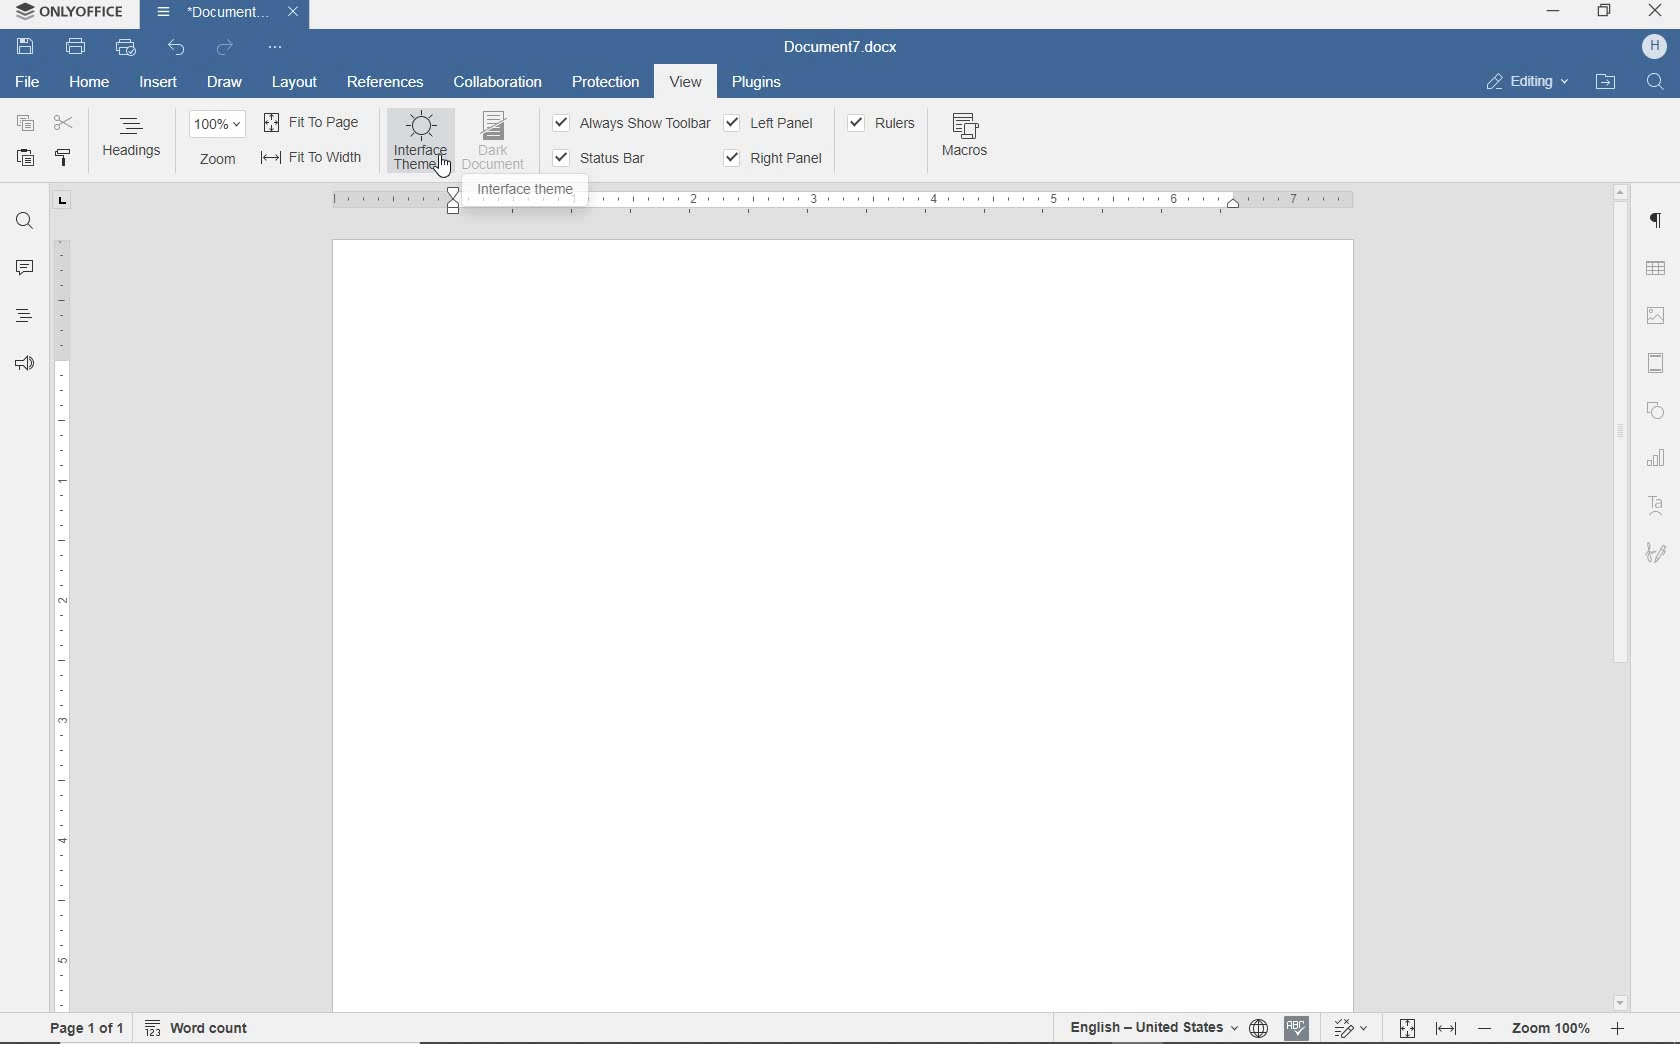 The height and width of the screenshot is (1044, 1680). I want to click on HEADINGS, so click(23, 316).